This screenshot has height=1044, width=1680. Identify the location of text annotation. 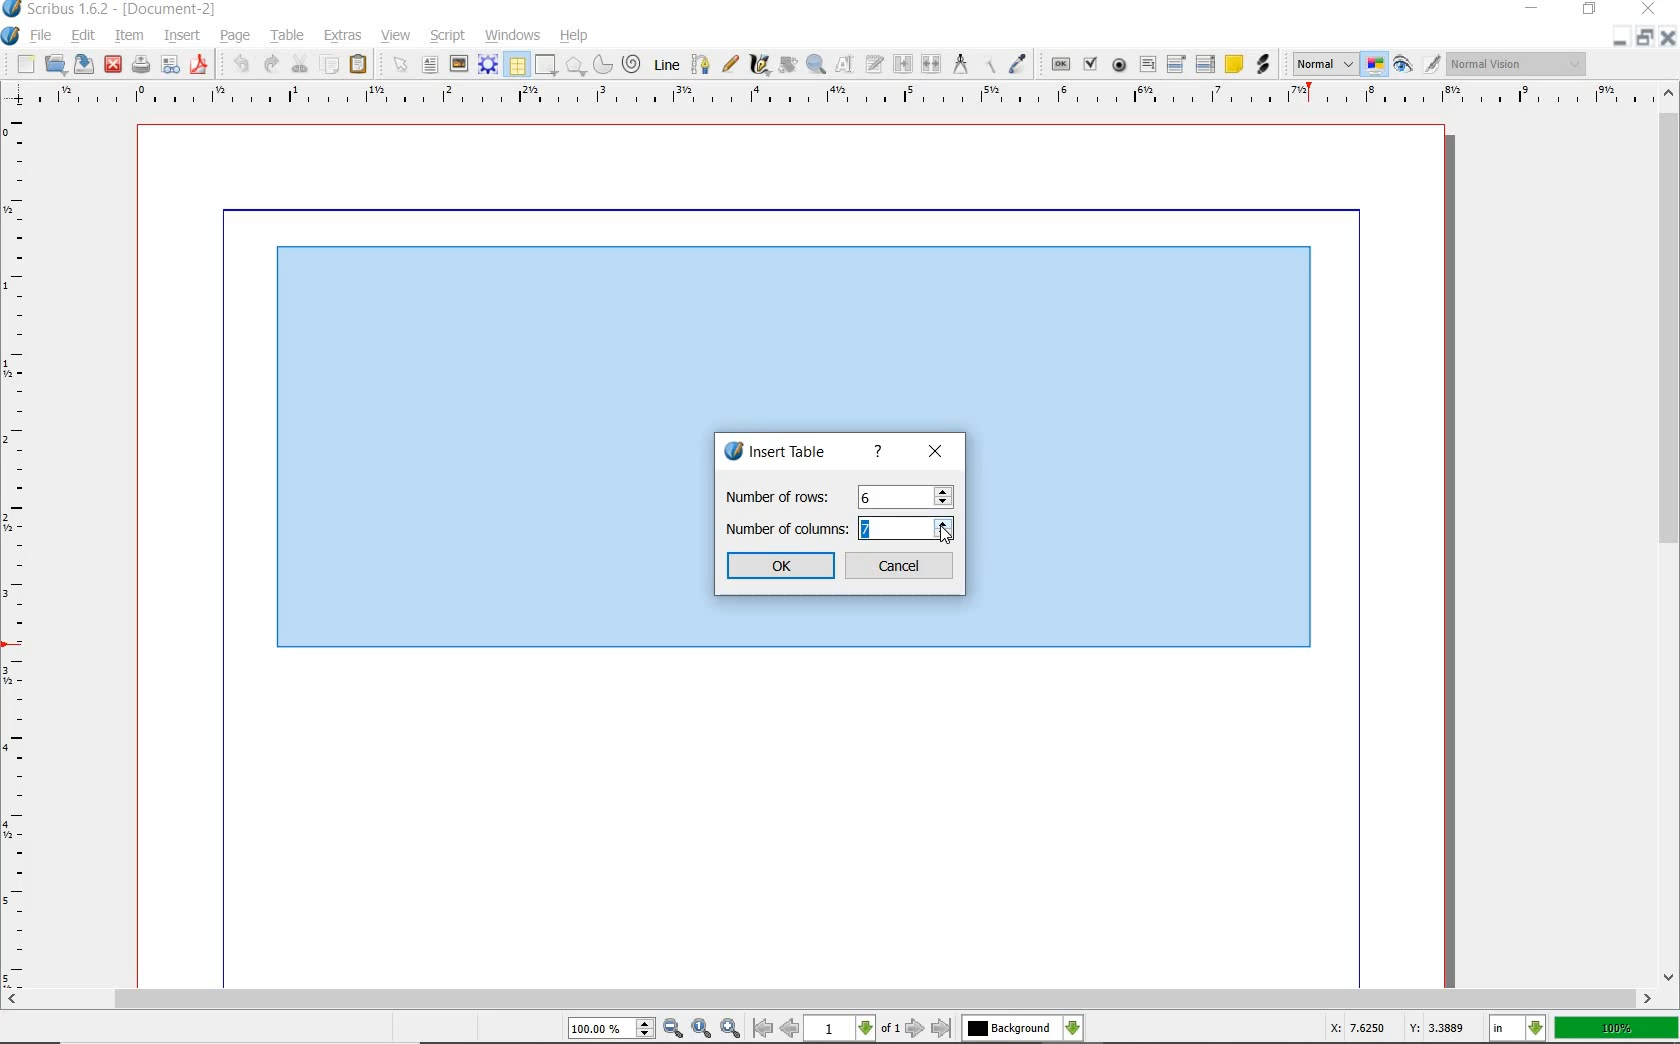
(1234, 63).